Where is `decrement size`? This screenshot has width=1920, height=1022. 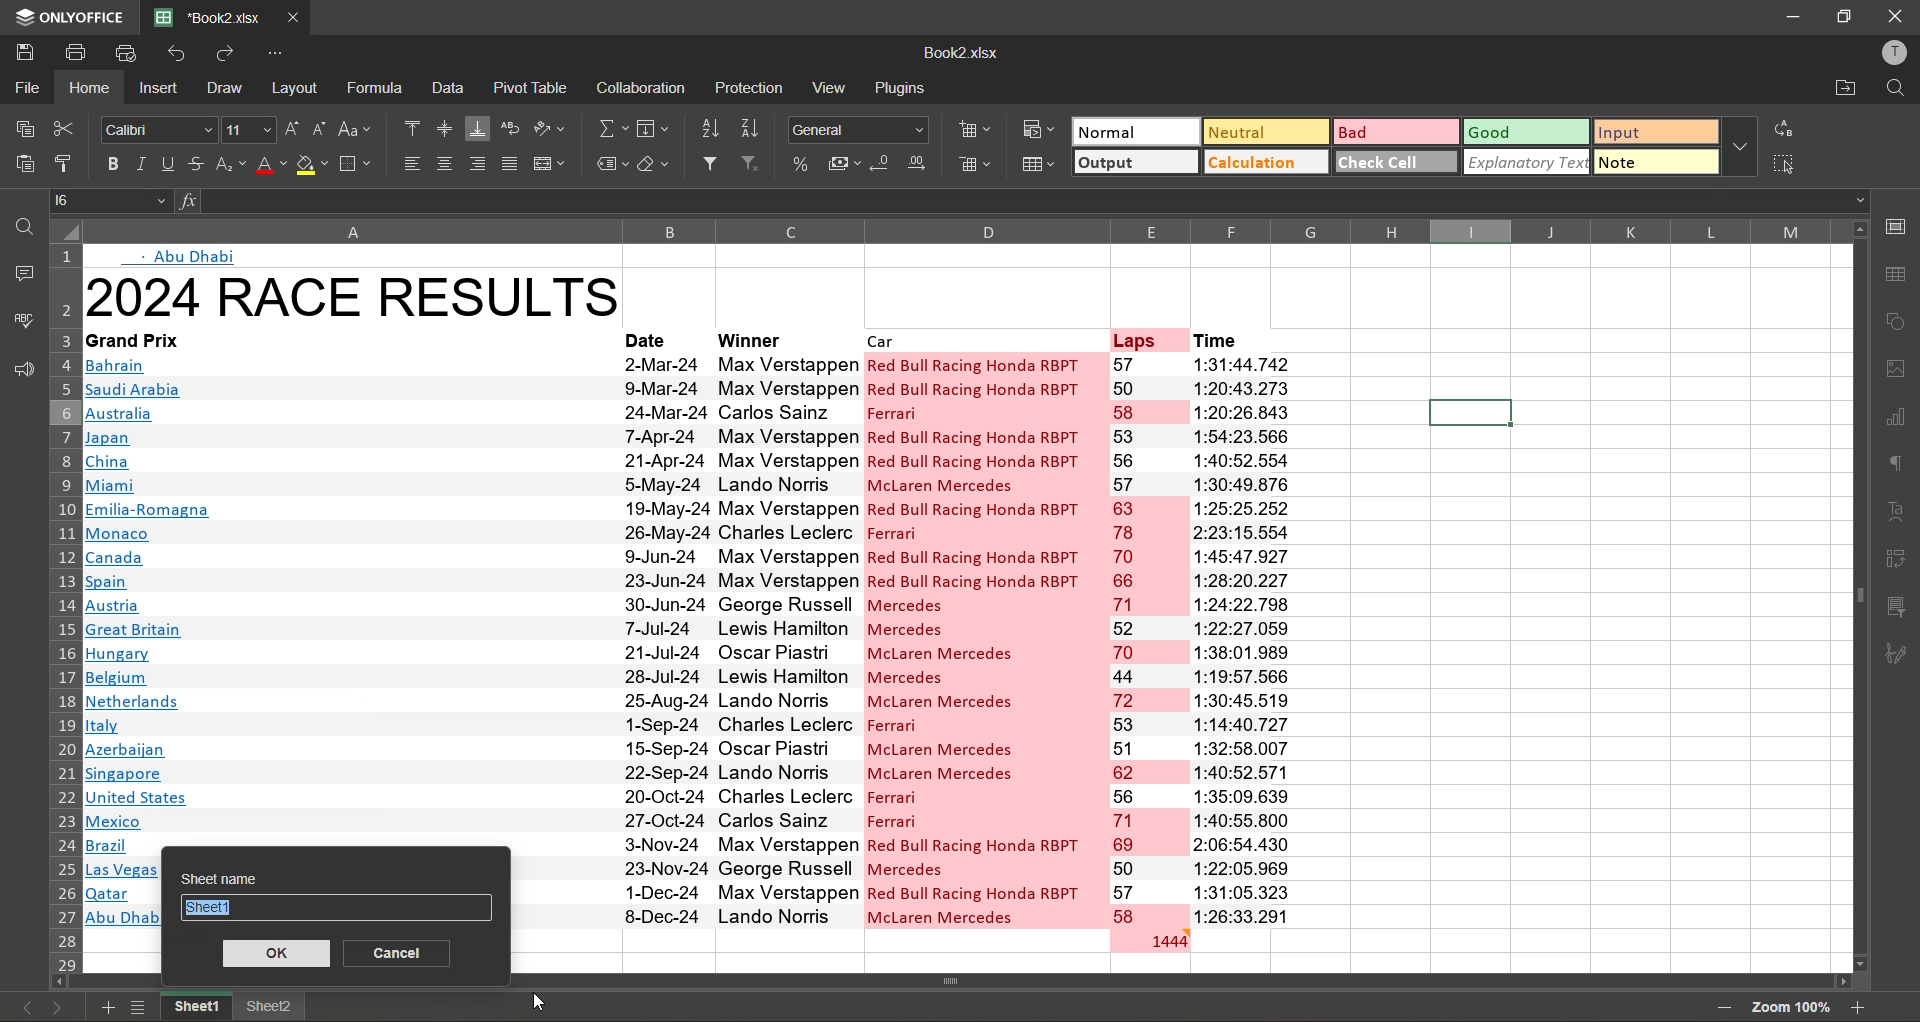
decrement size is located at coordinates (323, 133).